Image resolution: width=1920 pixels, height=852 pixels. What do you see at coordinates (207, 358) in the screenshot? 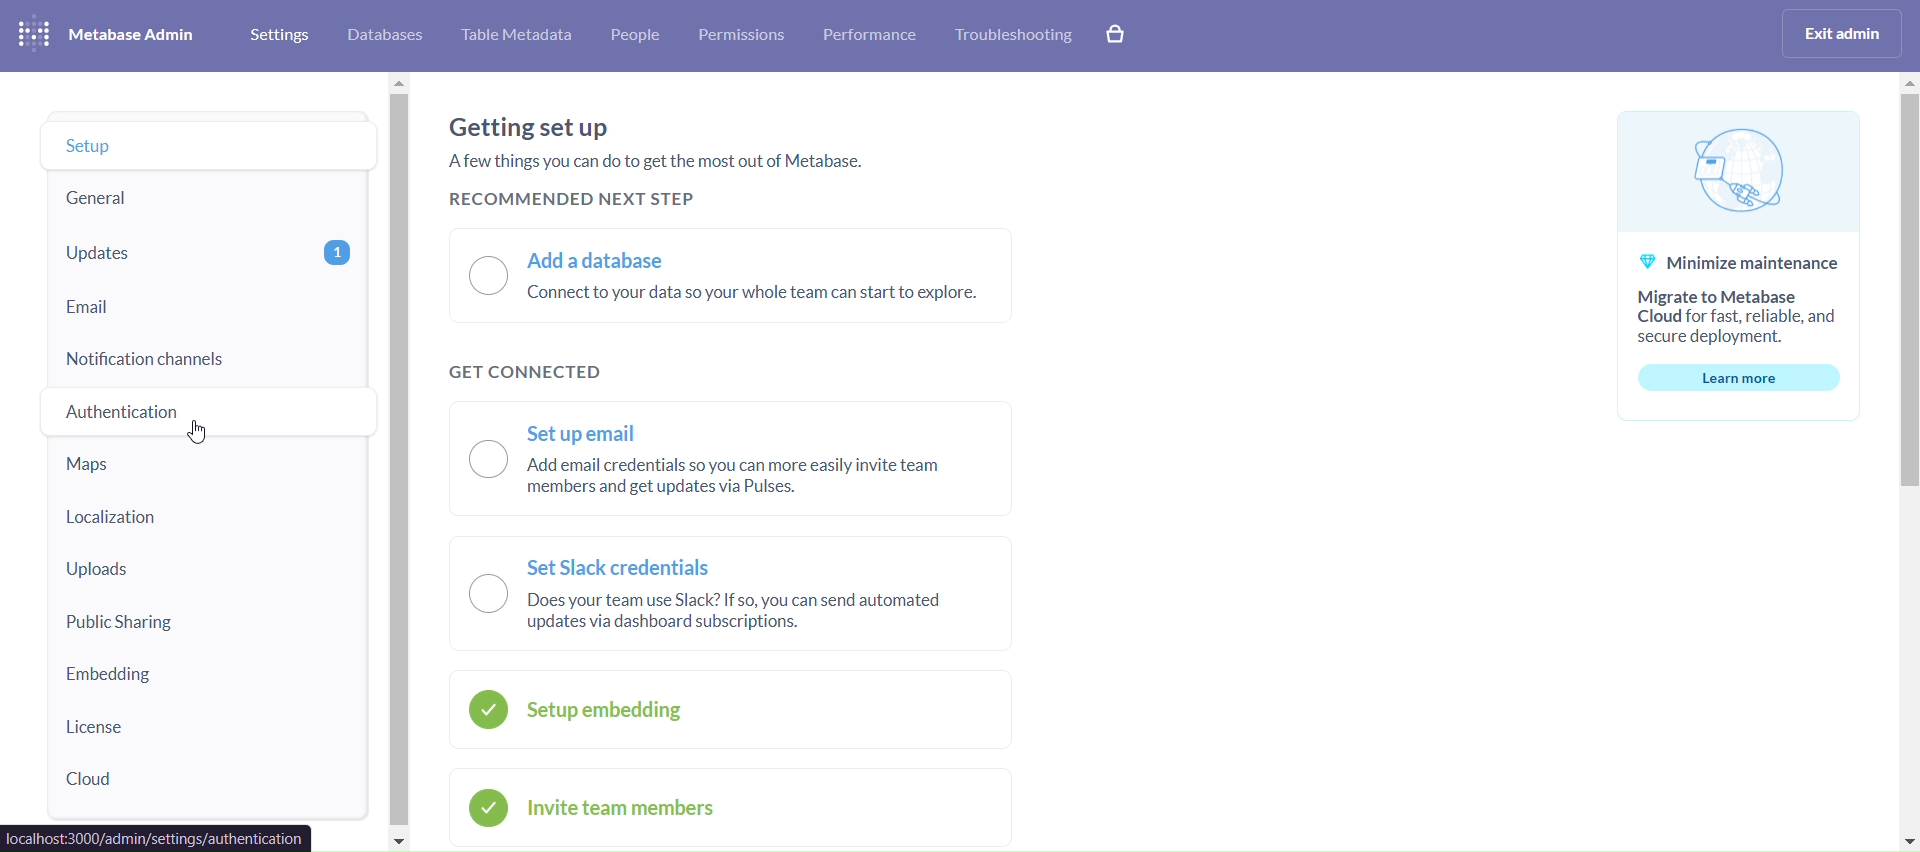
I see `notification channels` at bounding box center [207, 358].